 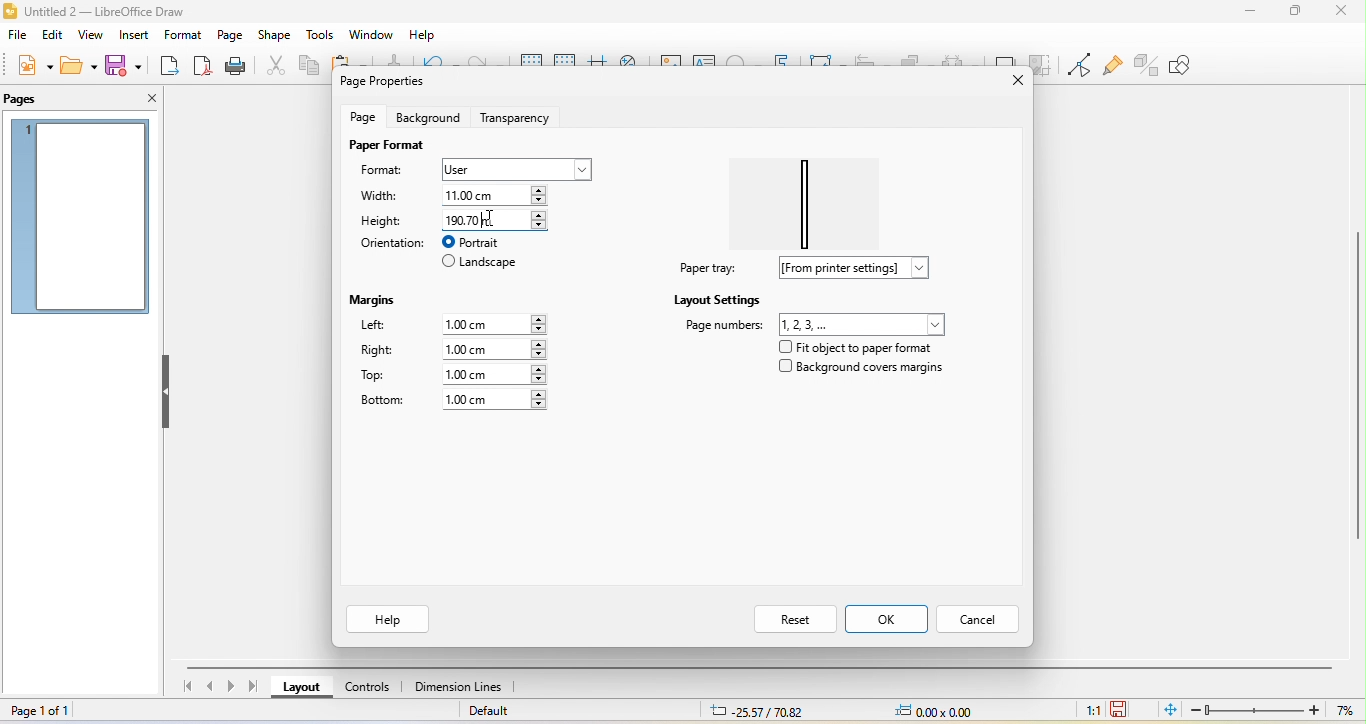 What do you see at coordinates (386, 327) in the screenshot?
I see `lefr` at bounding box center [386, 327].